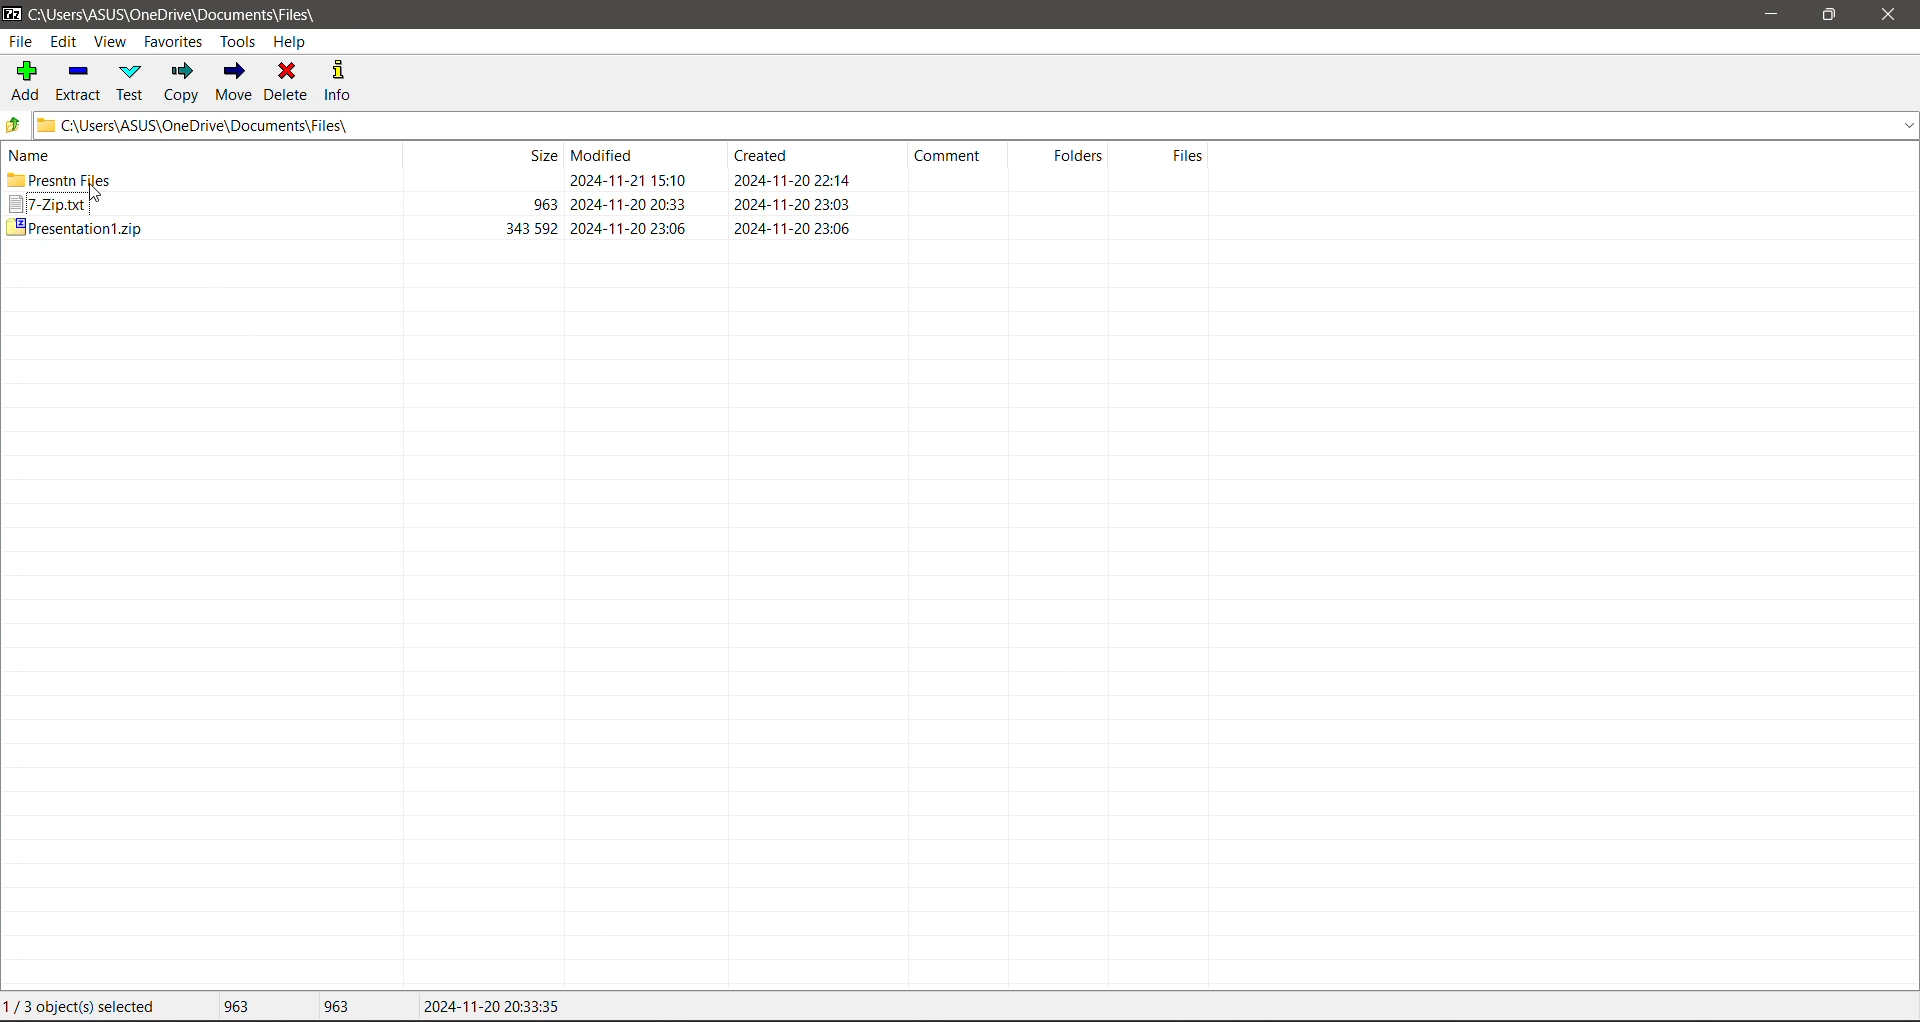  Describe the element at coordinates (111, 43) in the screenshot. I see `View` at that location.